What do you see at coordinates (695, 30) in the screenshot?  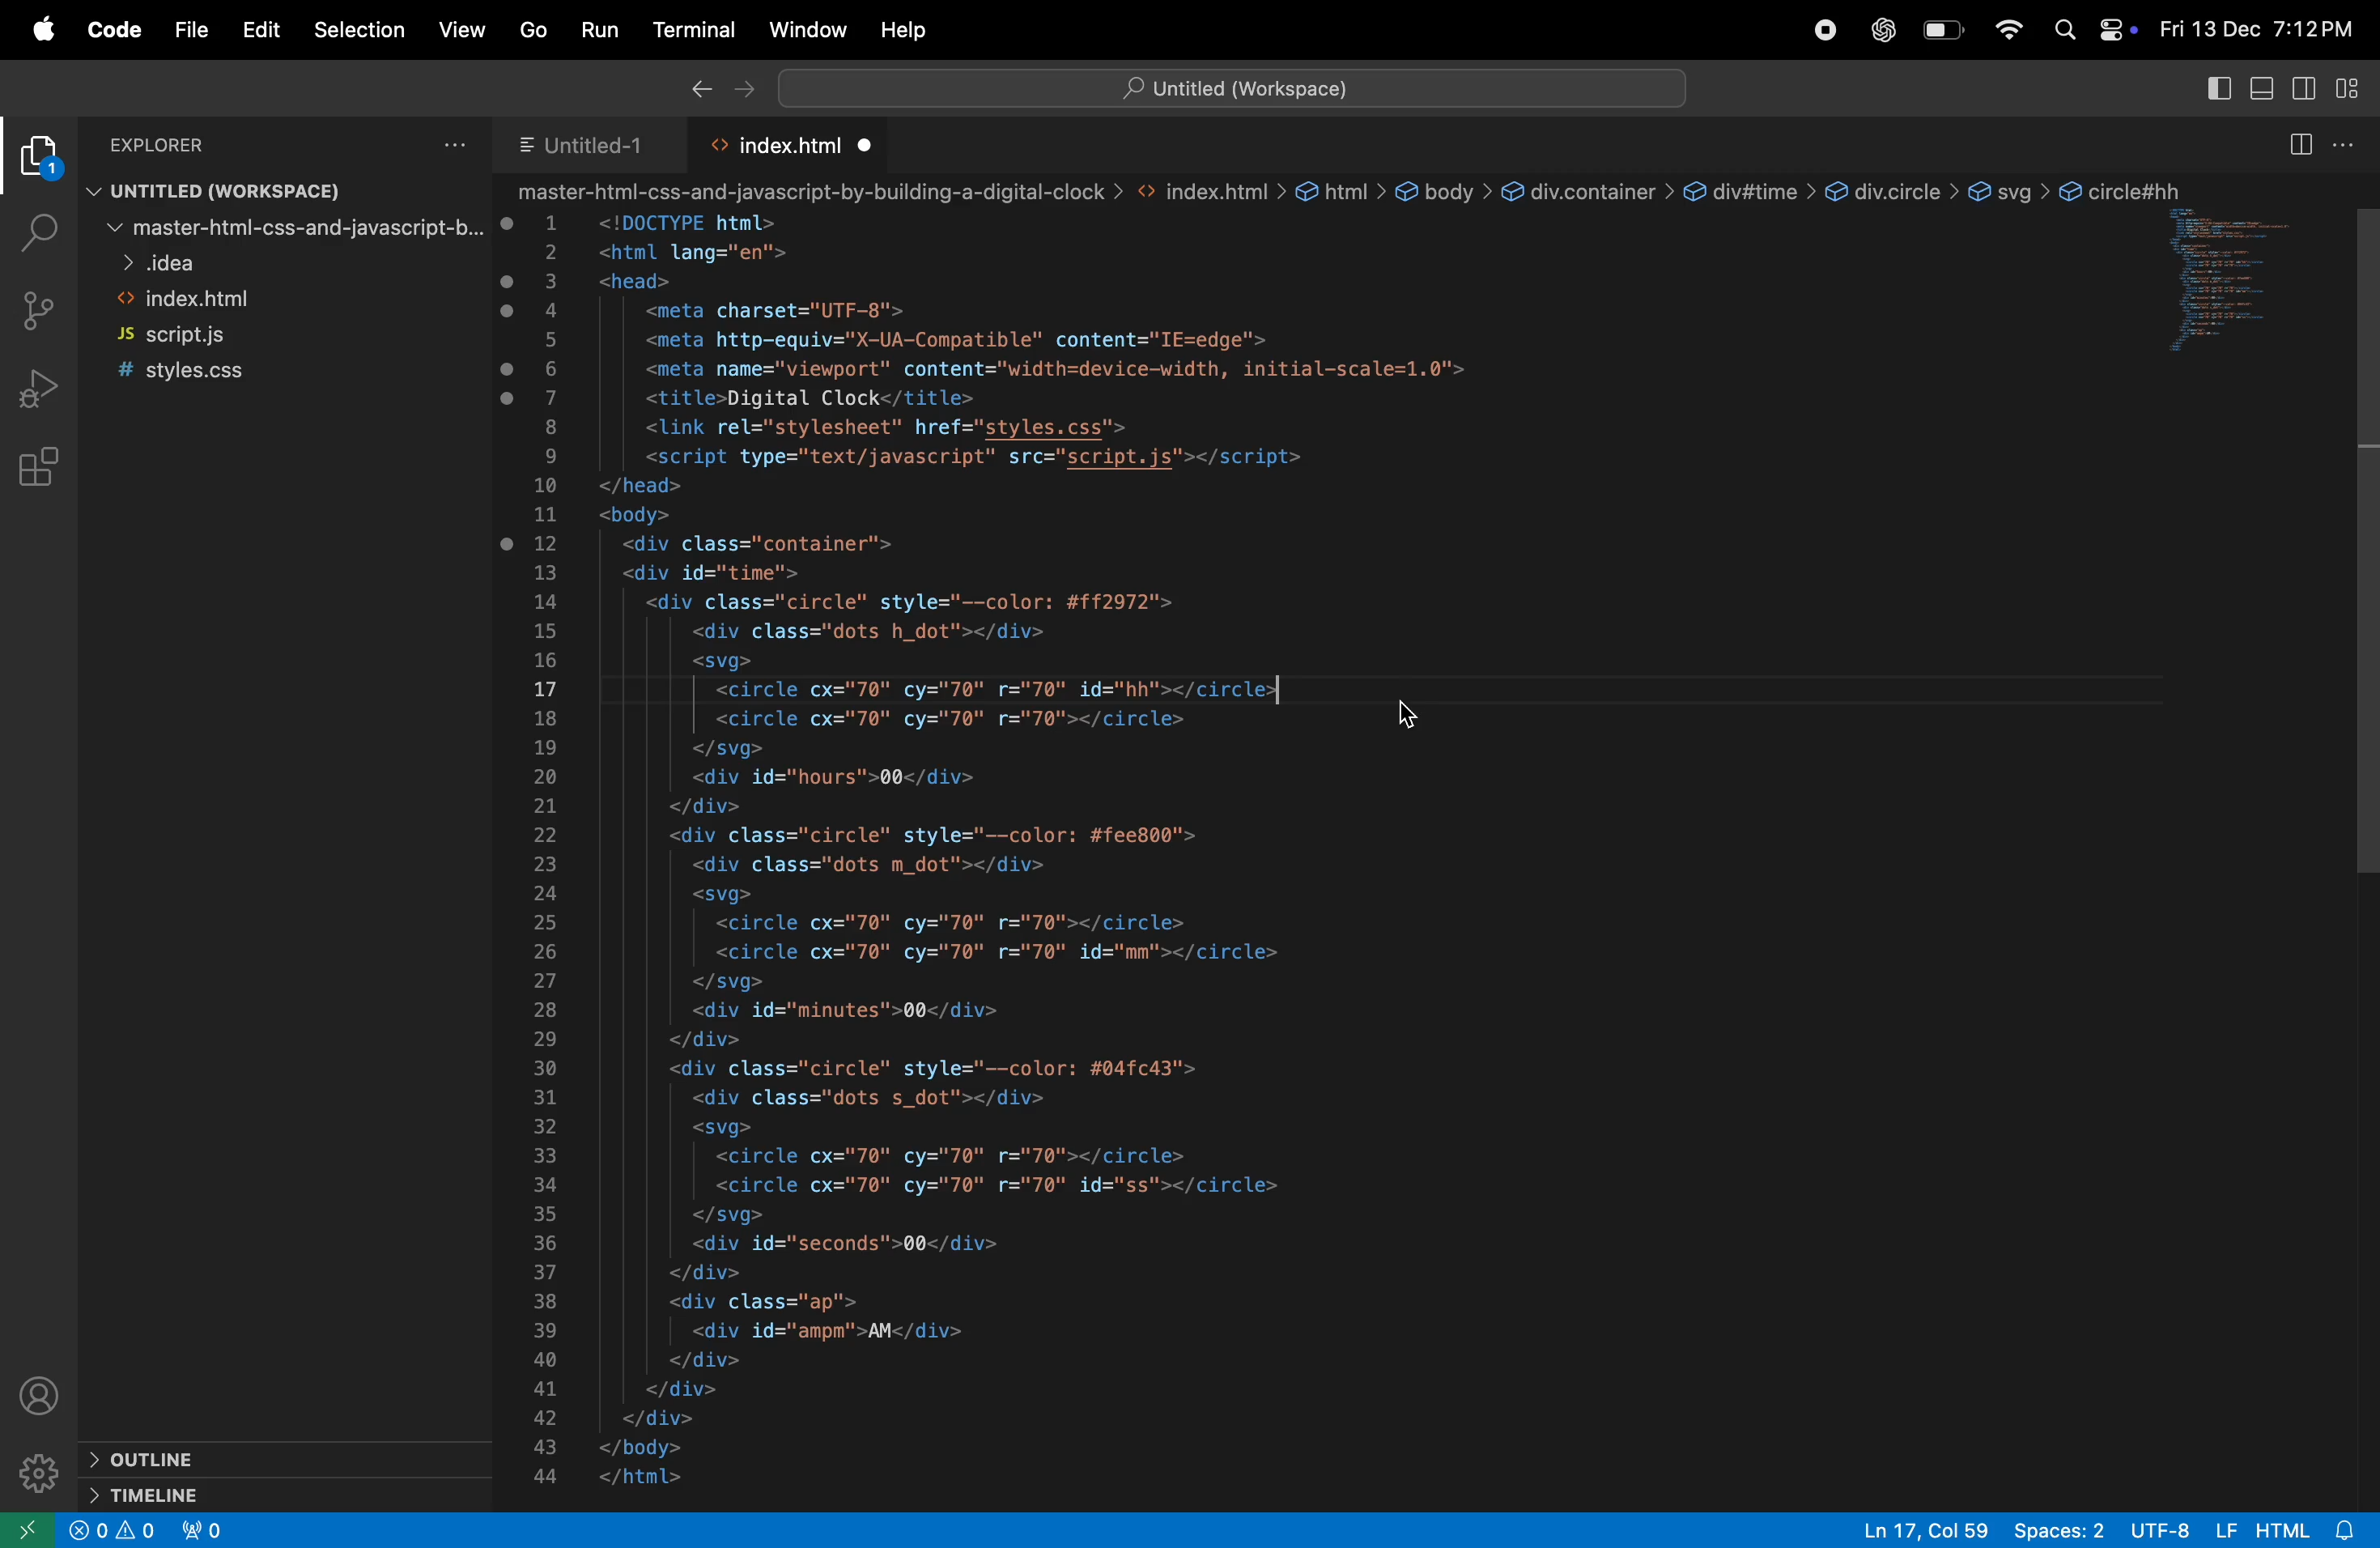 I see `terminal` at bounding box center [695, 30].